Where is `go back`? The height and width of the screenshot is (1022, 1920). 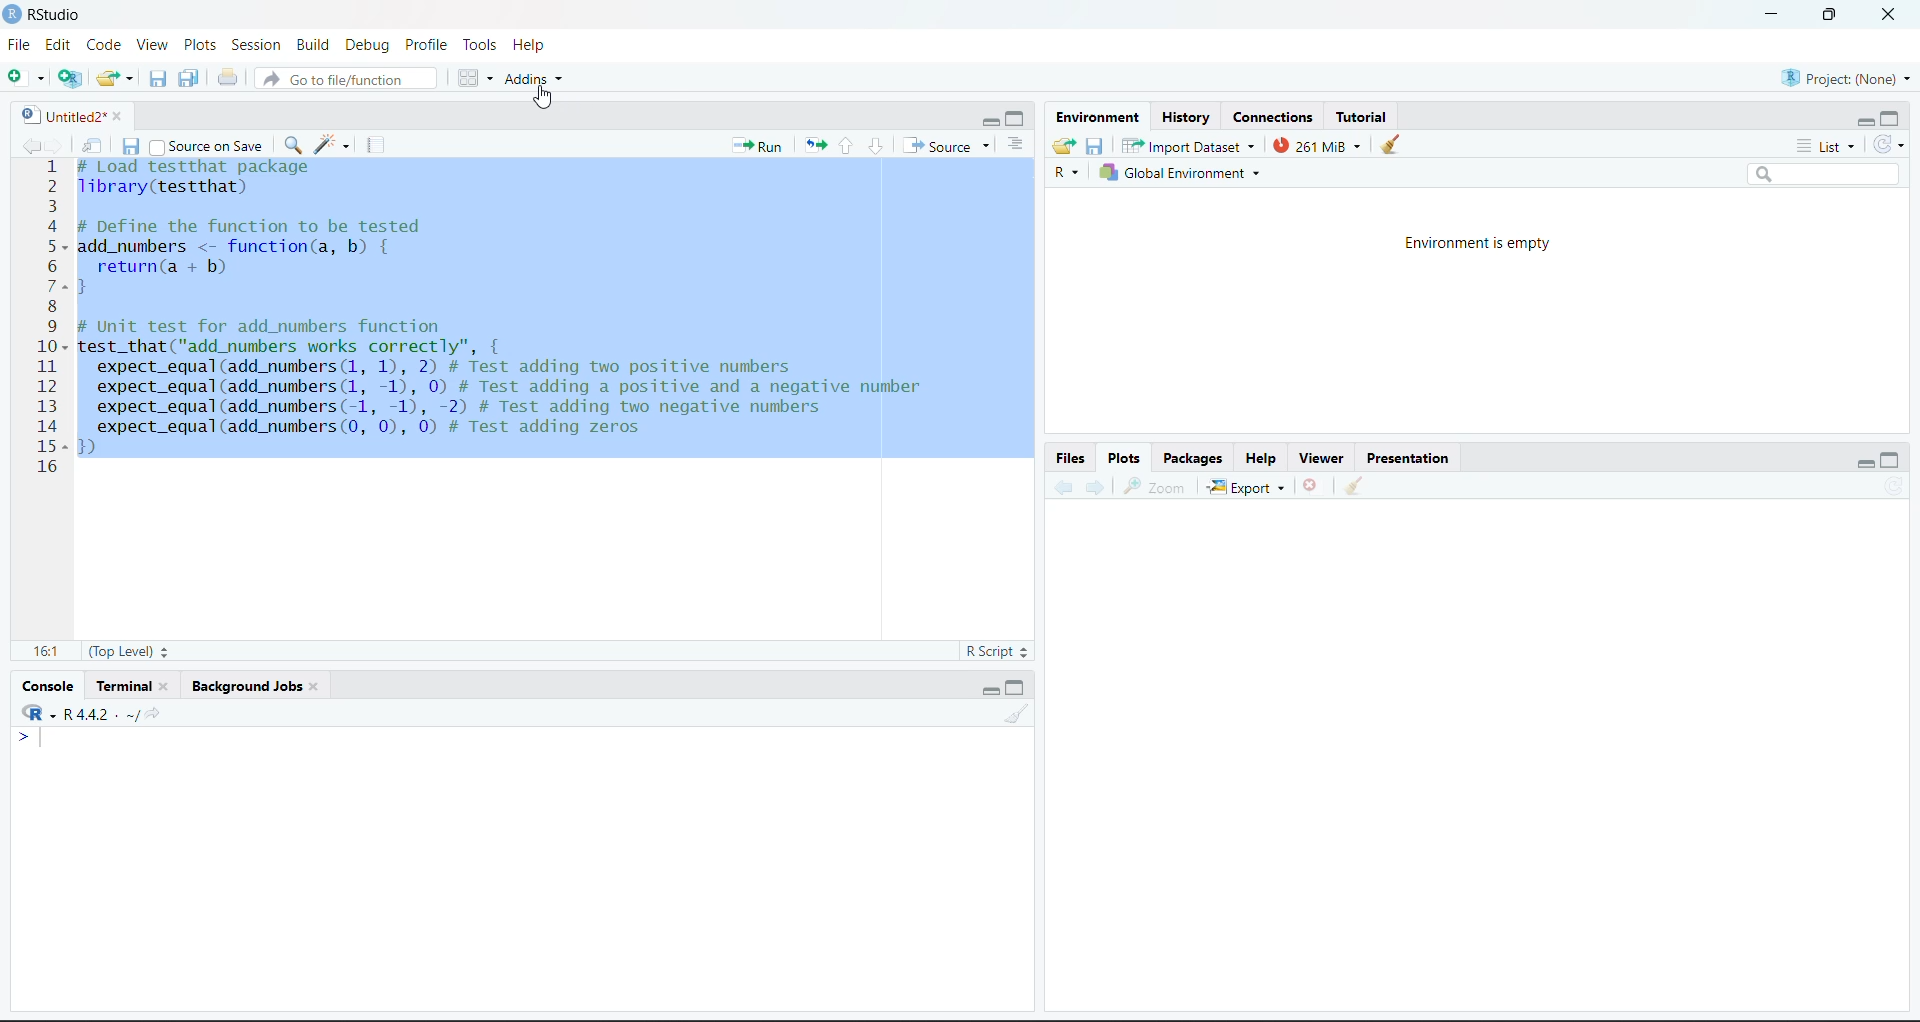
go back is located at coordinates (29, 145).